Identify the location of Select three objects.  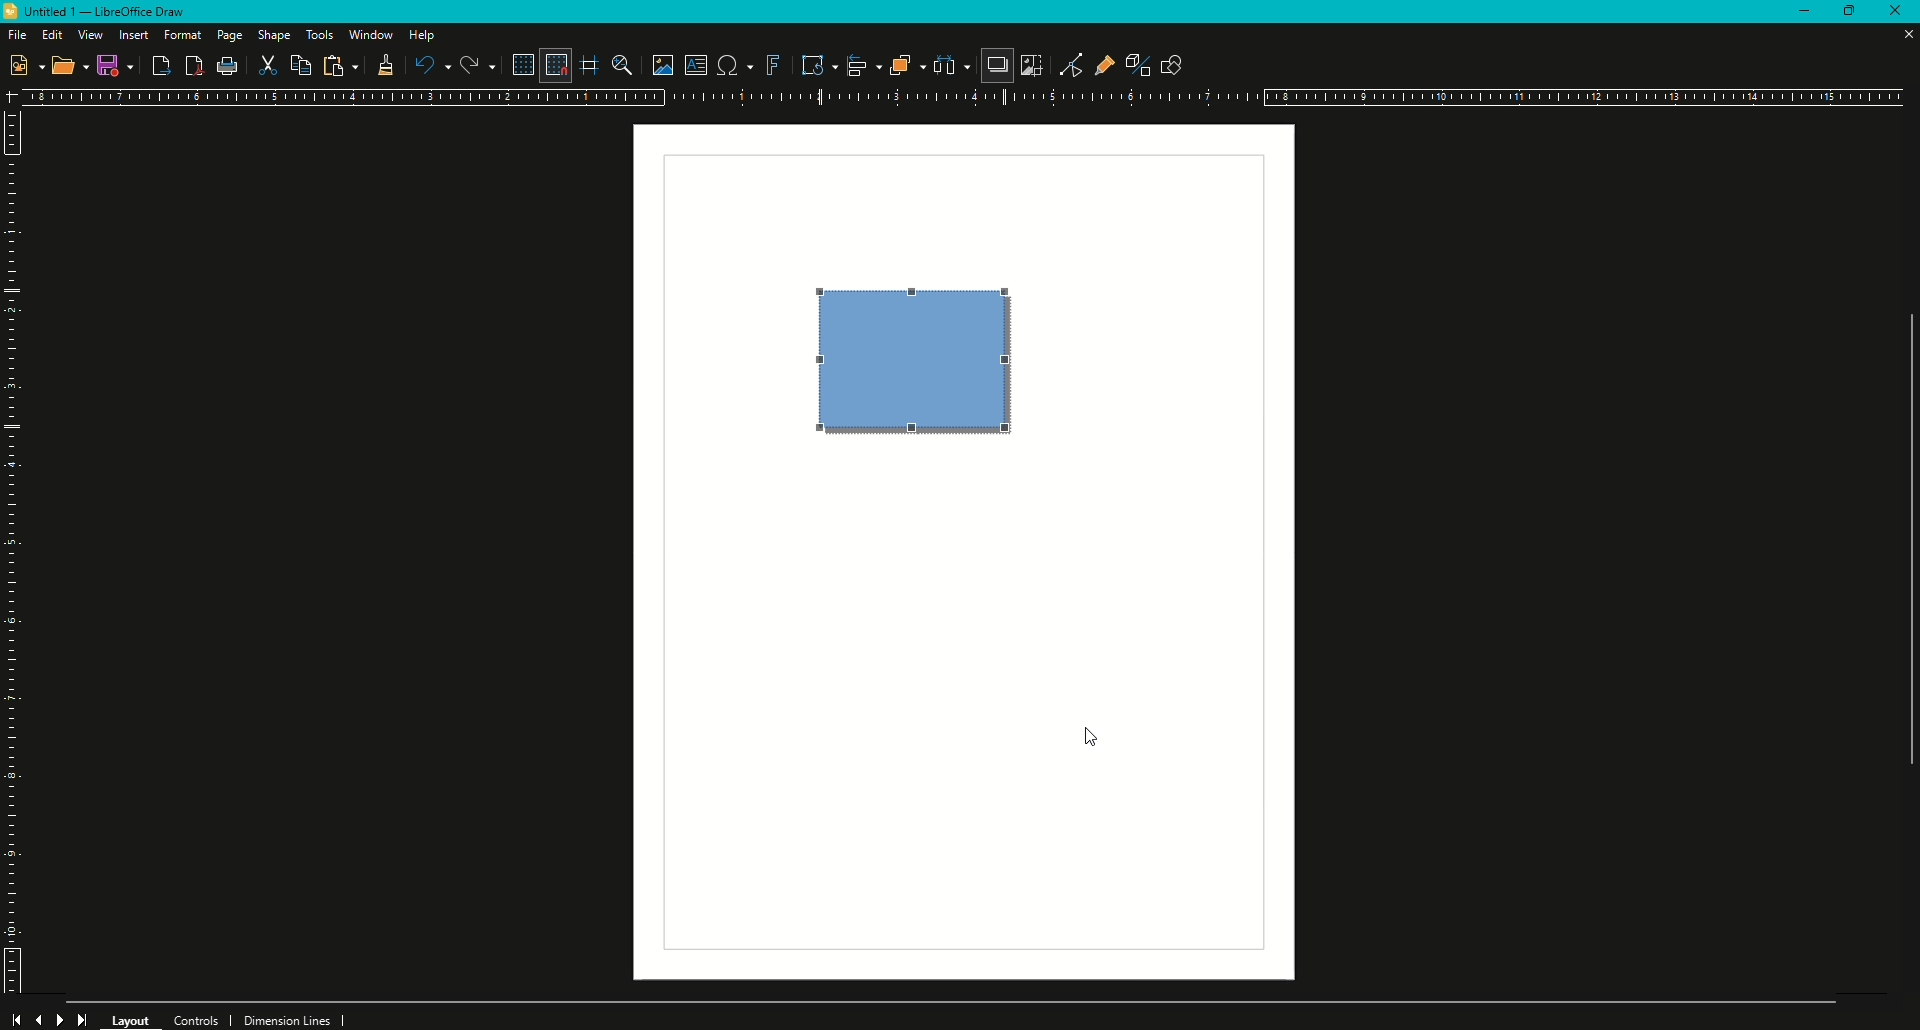
(951, 66).